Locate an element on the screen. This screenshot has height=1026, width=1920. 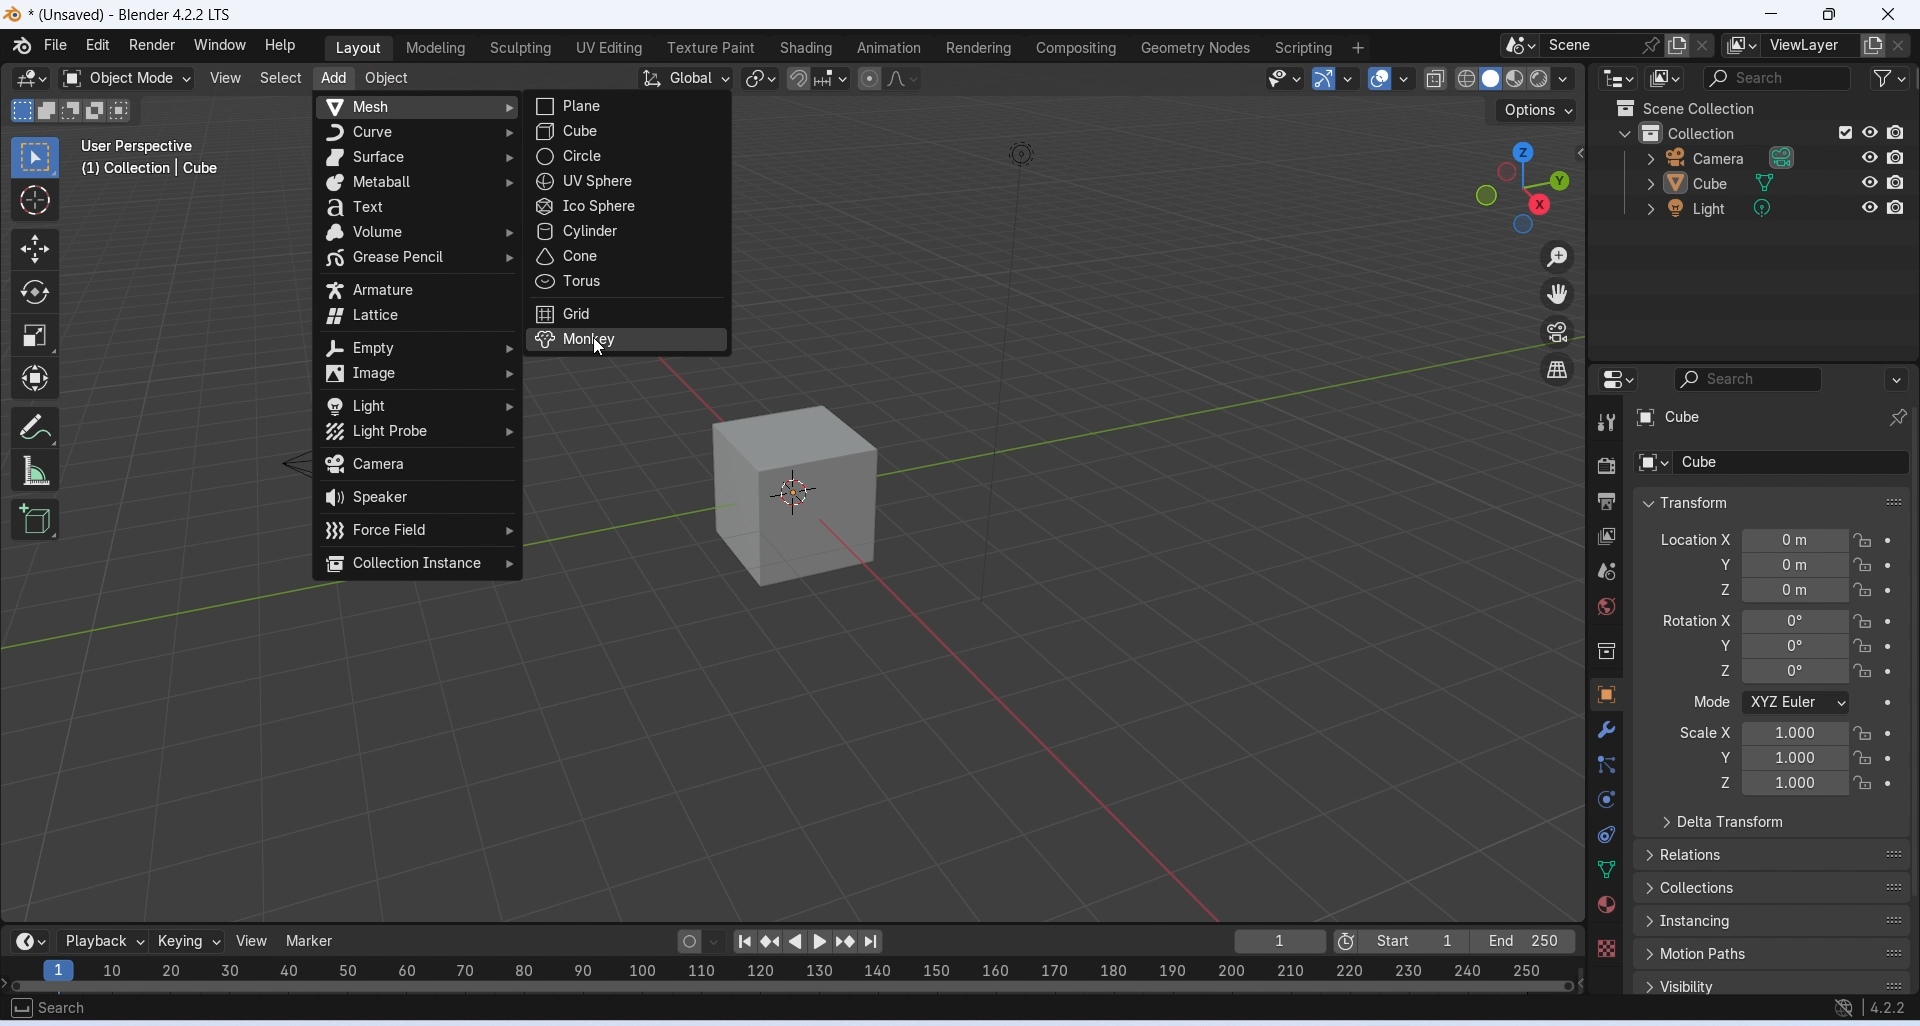
solid viewport shading is located at coordinates (1489, 79).